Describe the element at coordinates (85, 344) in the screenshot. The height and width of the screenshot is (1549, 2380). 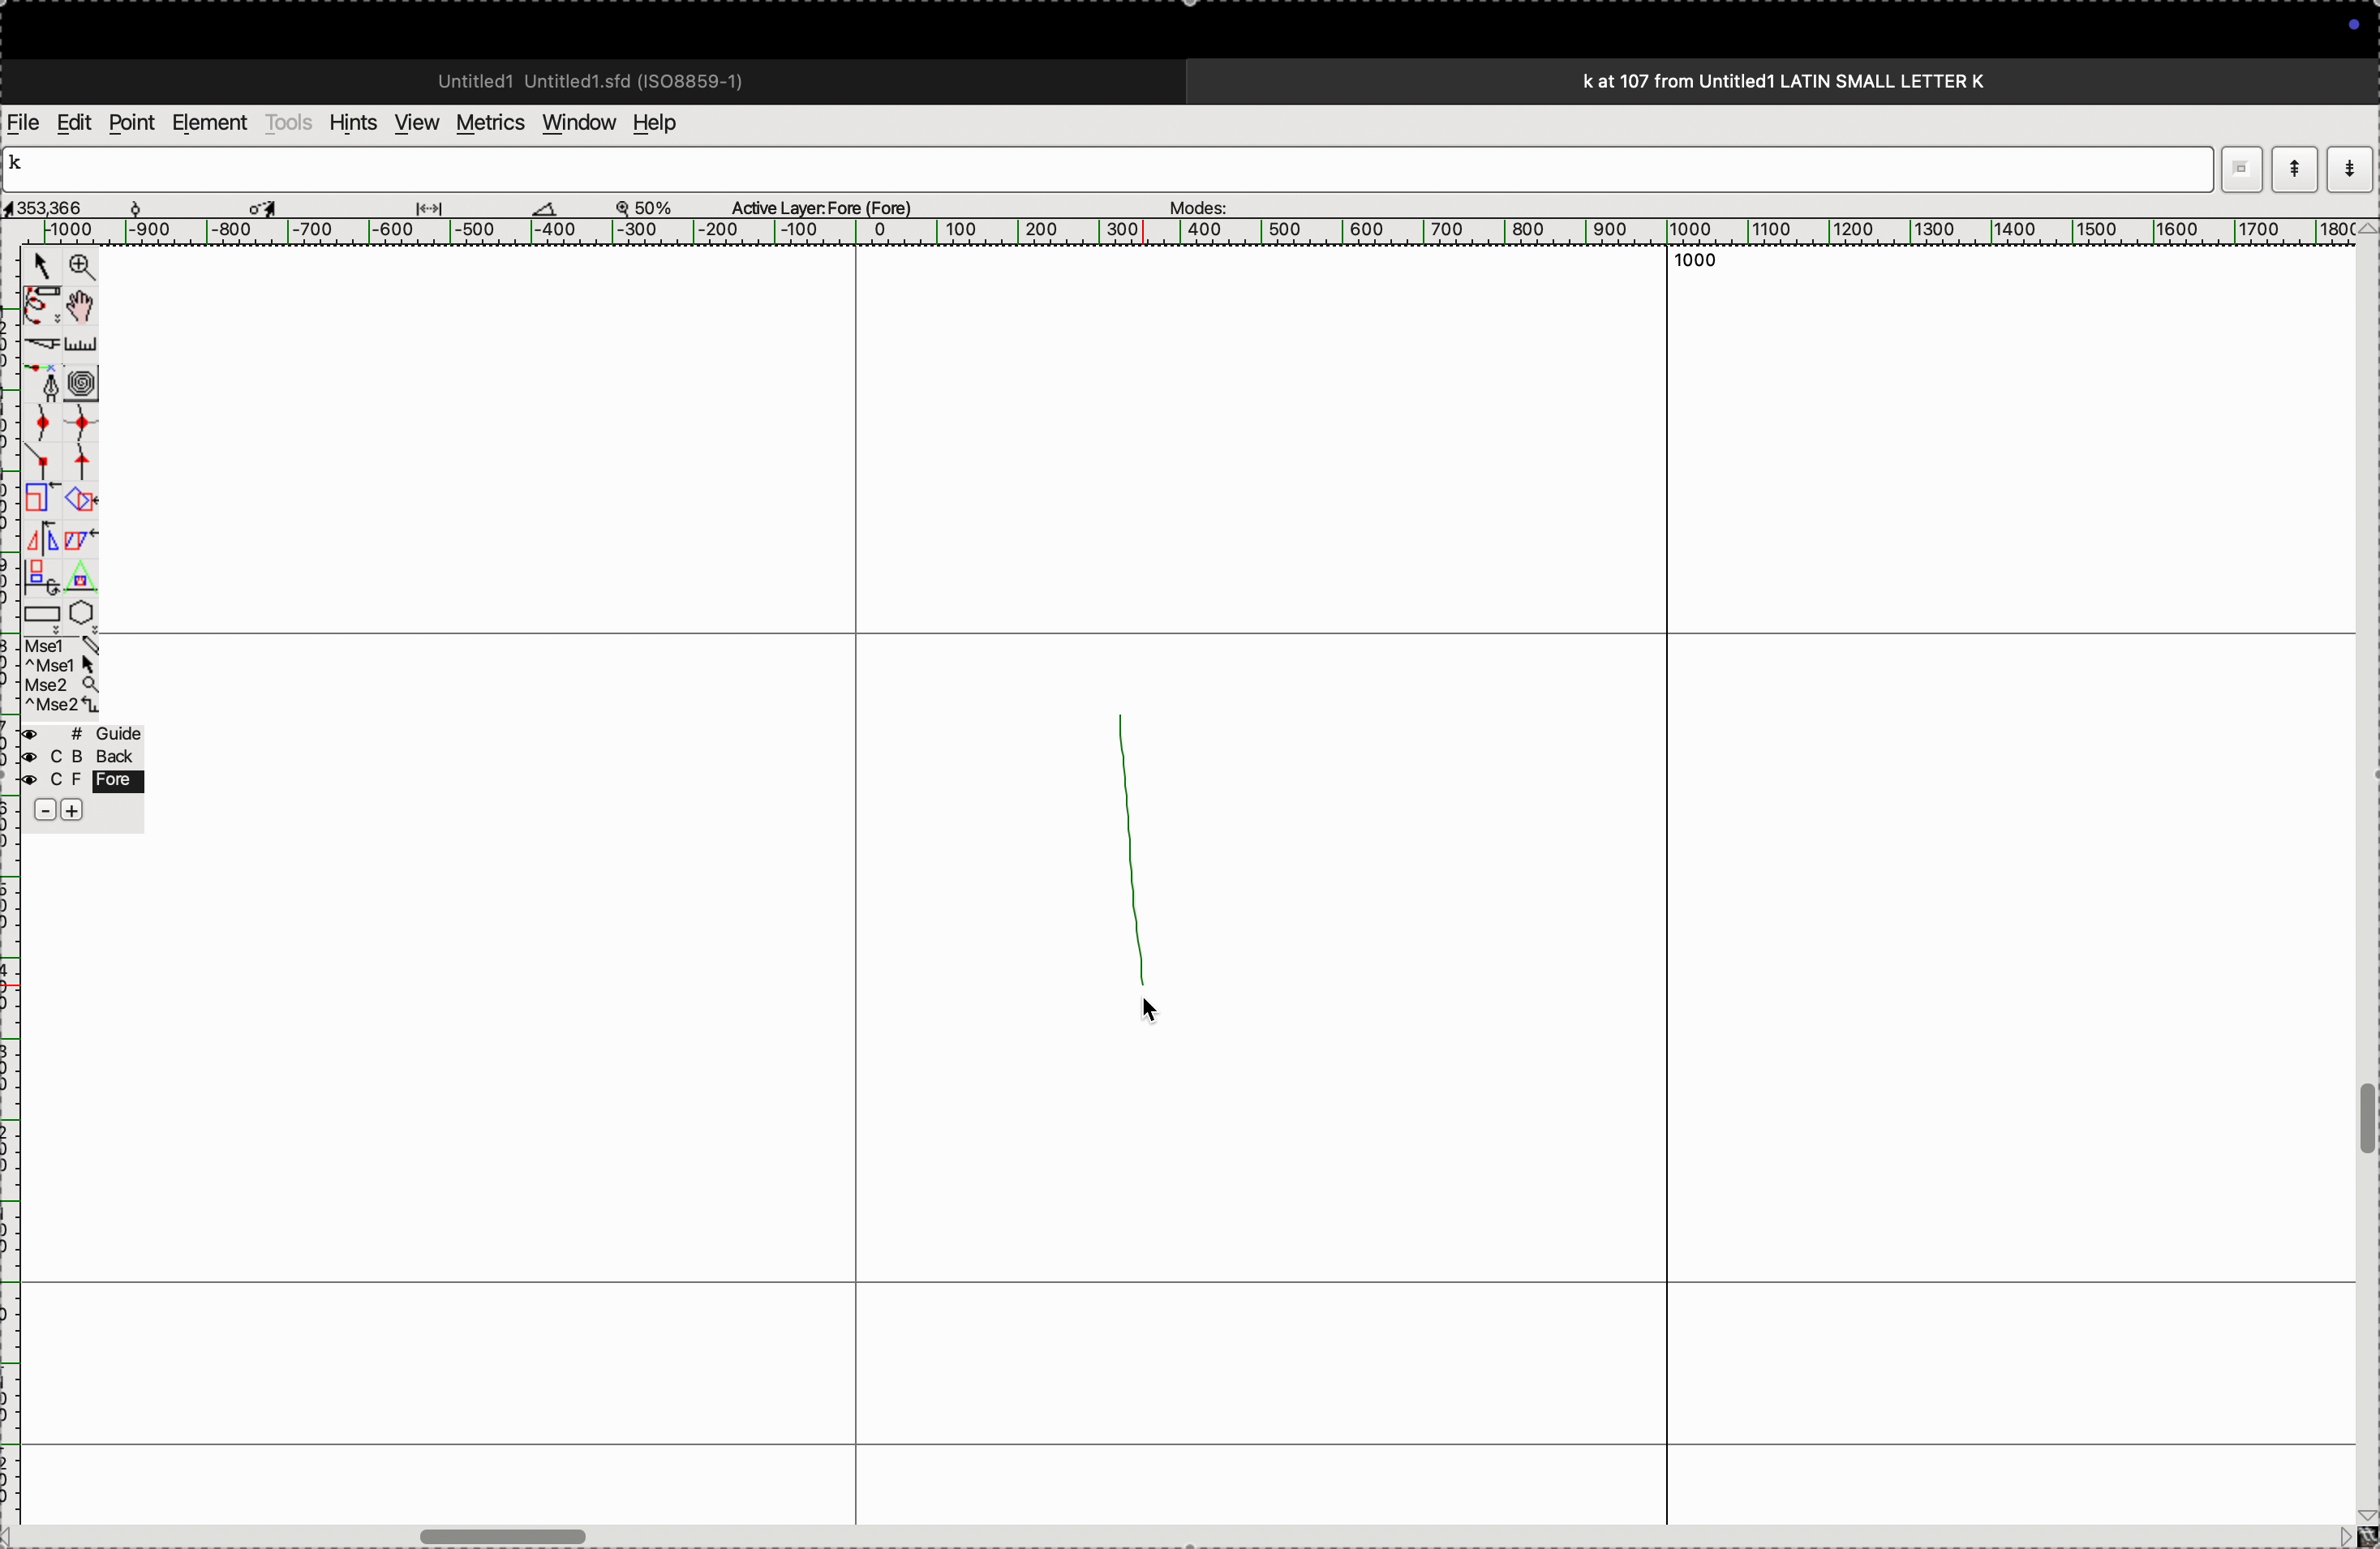
I see `scale` at that location.